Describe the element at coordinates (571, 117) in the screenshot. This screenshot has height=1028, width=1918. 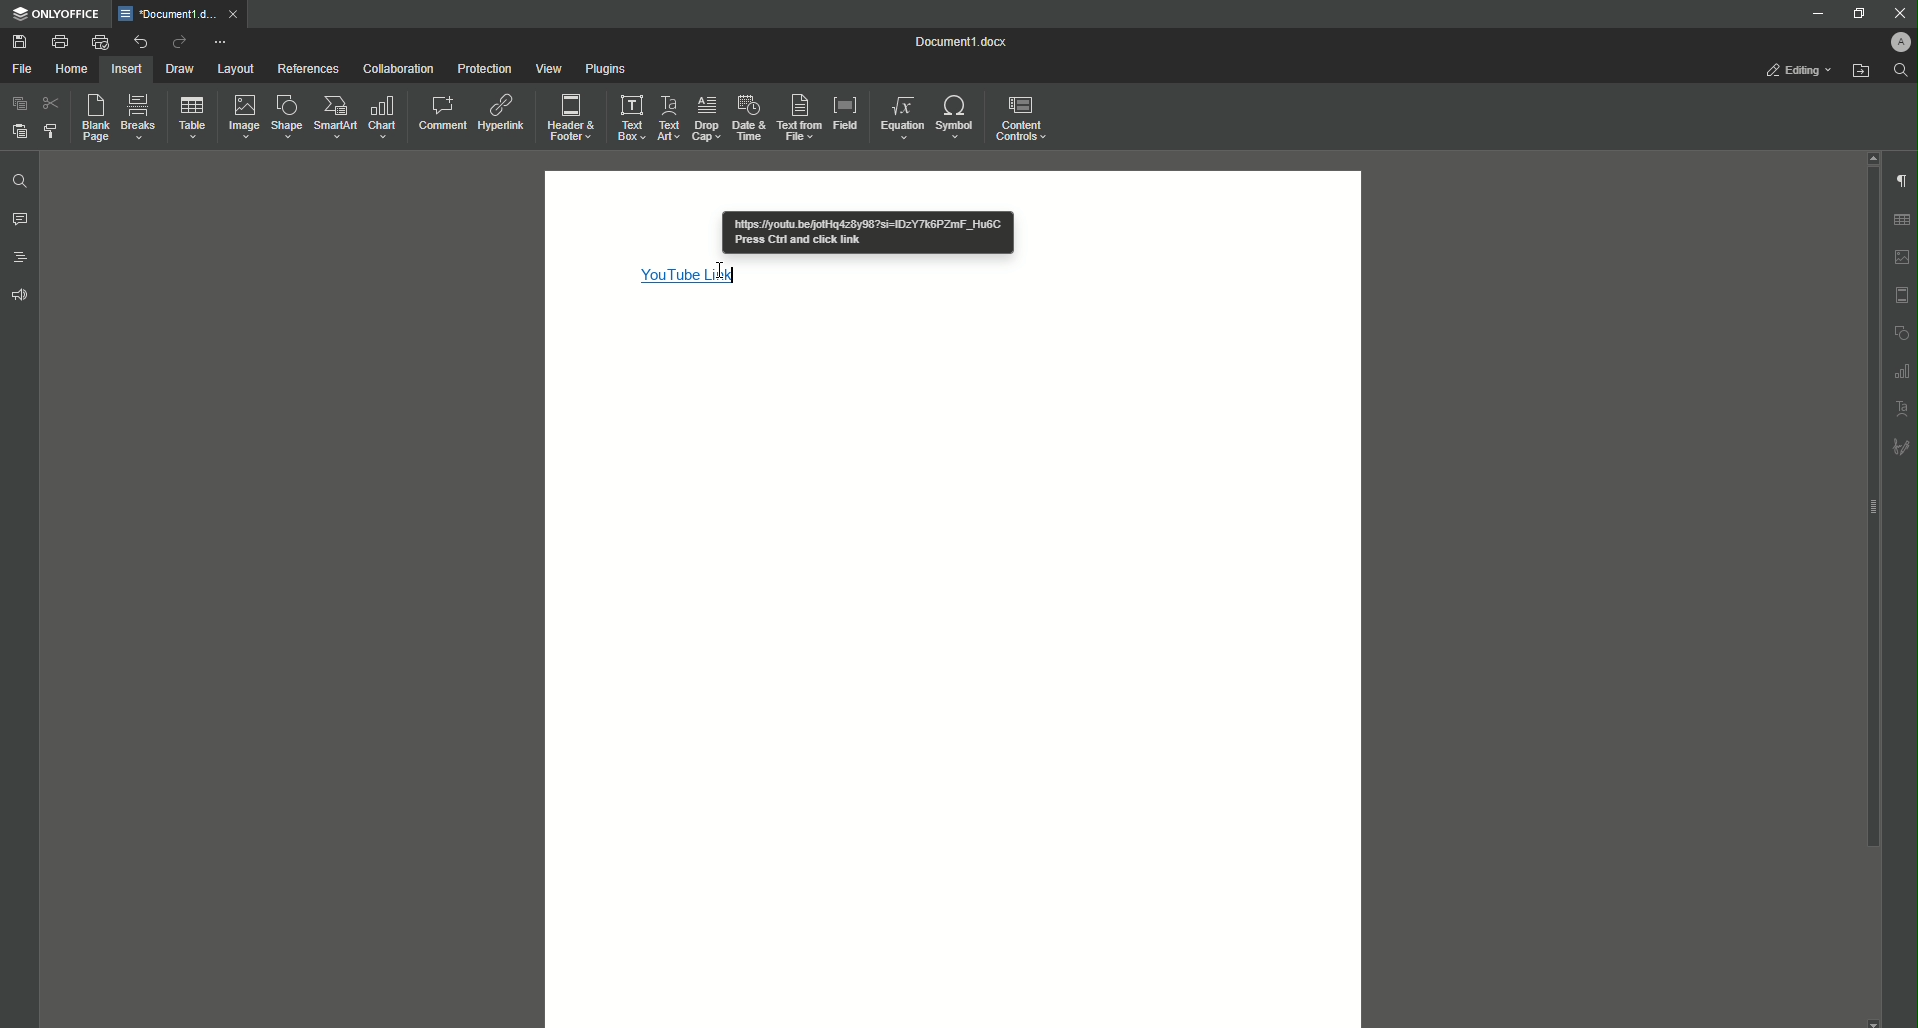
I see `Header and Footer` at that location.